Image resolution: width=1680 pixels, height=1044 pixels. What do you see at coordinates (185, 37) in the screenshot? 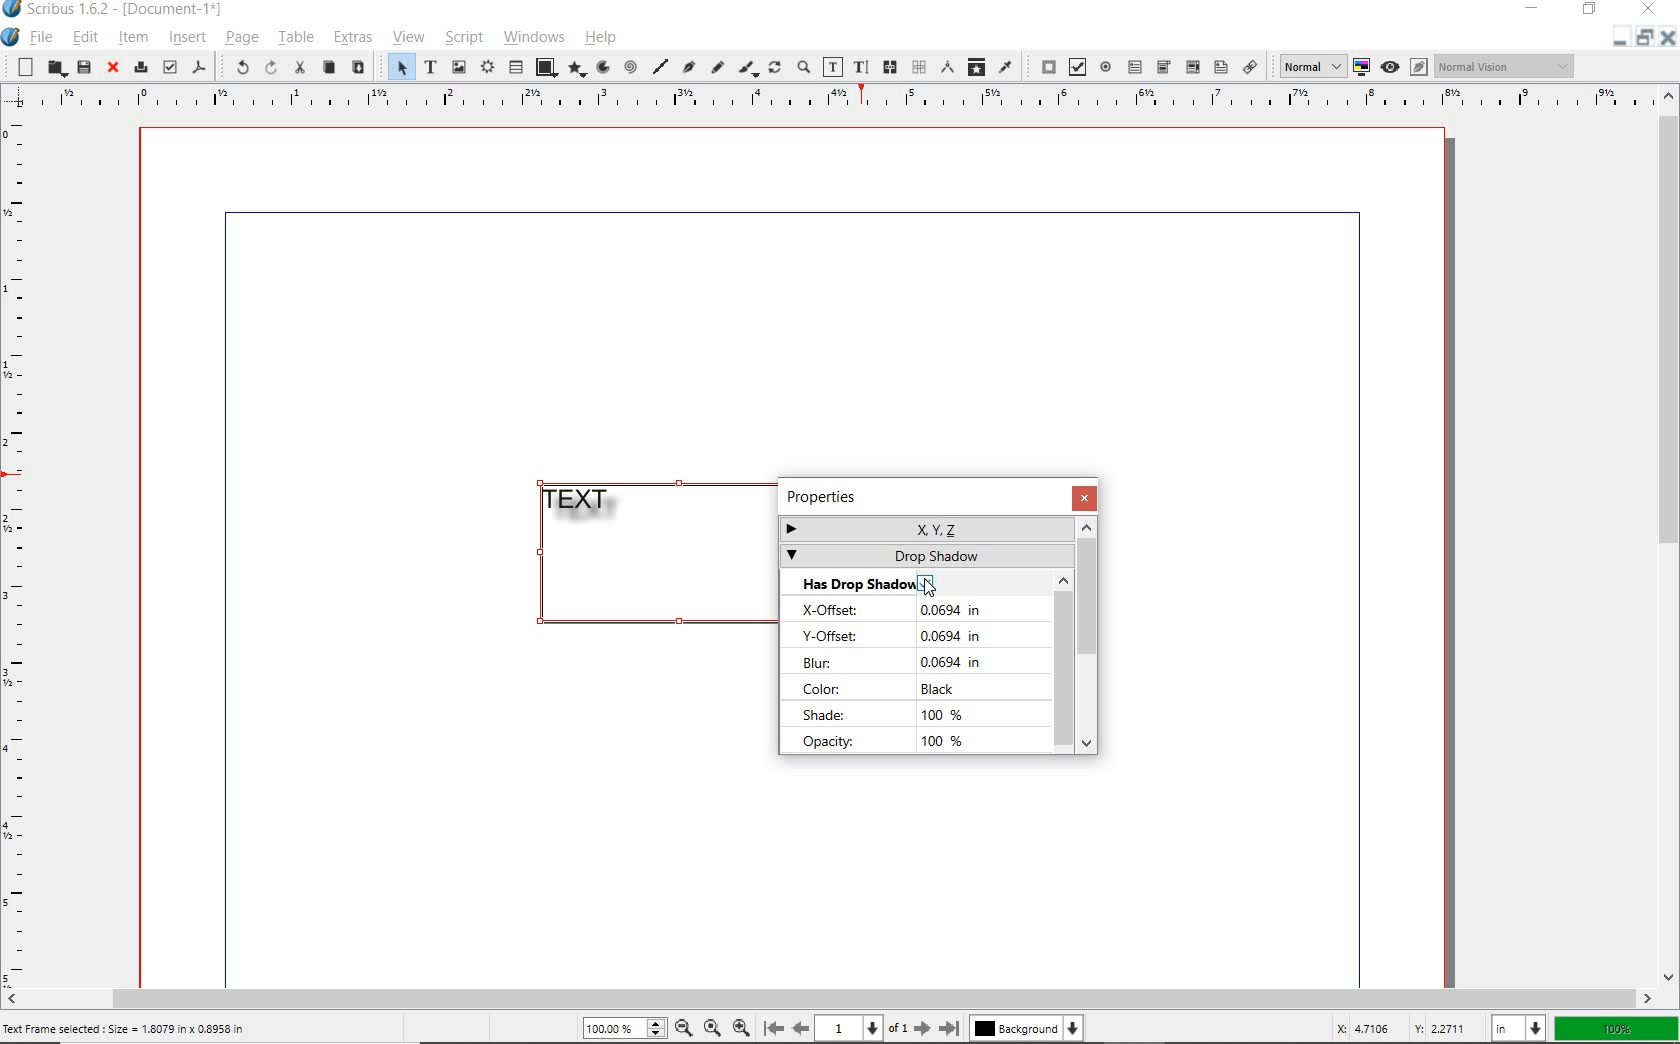
I see `insert` at bounding box center [185, 37].